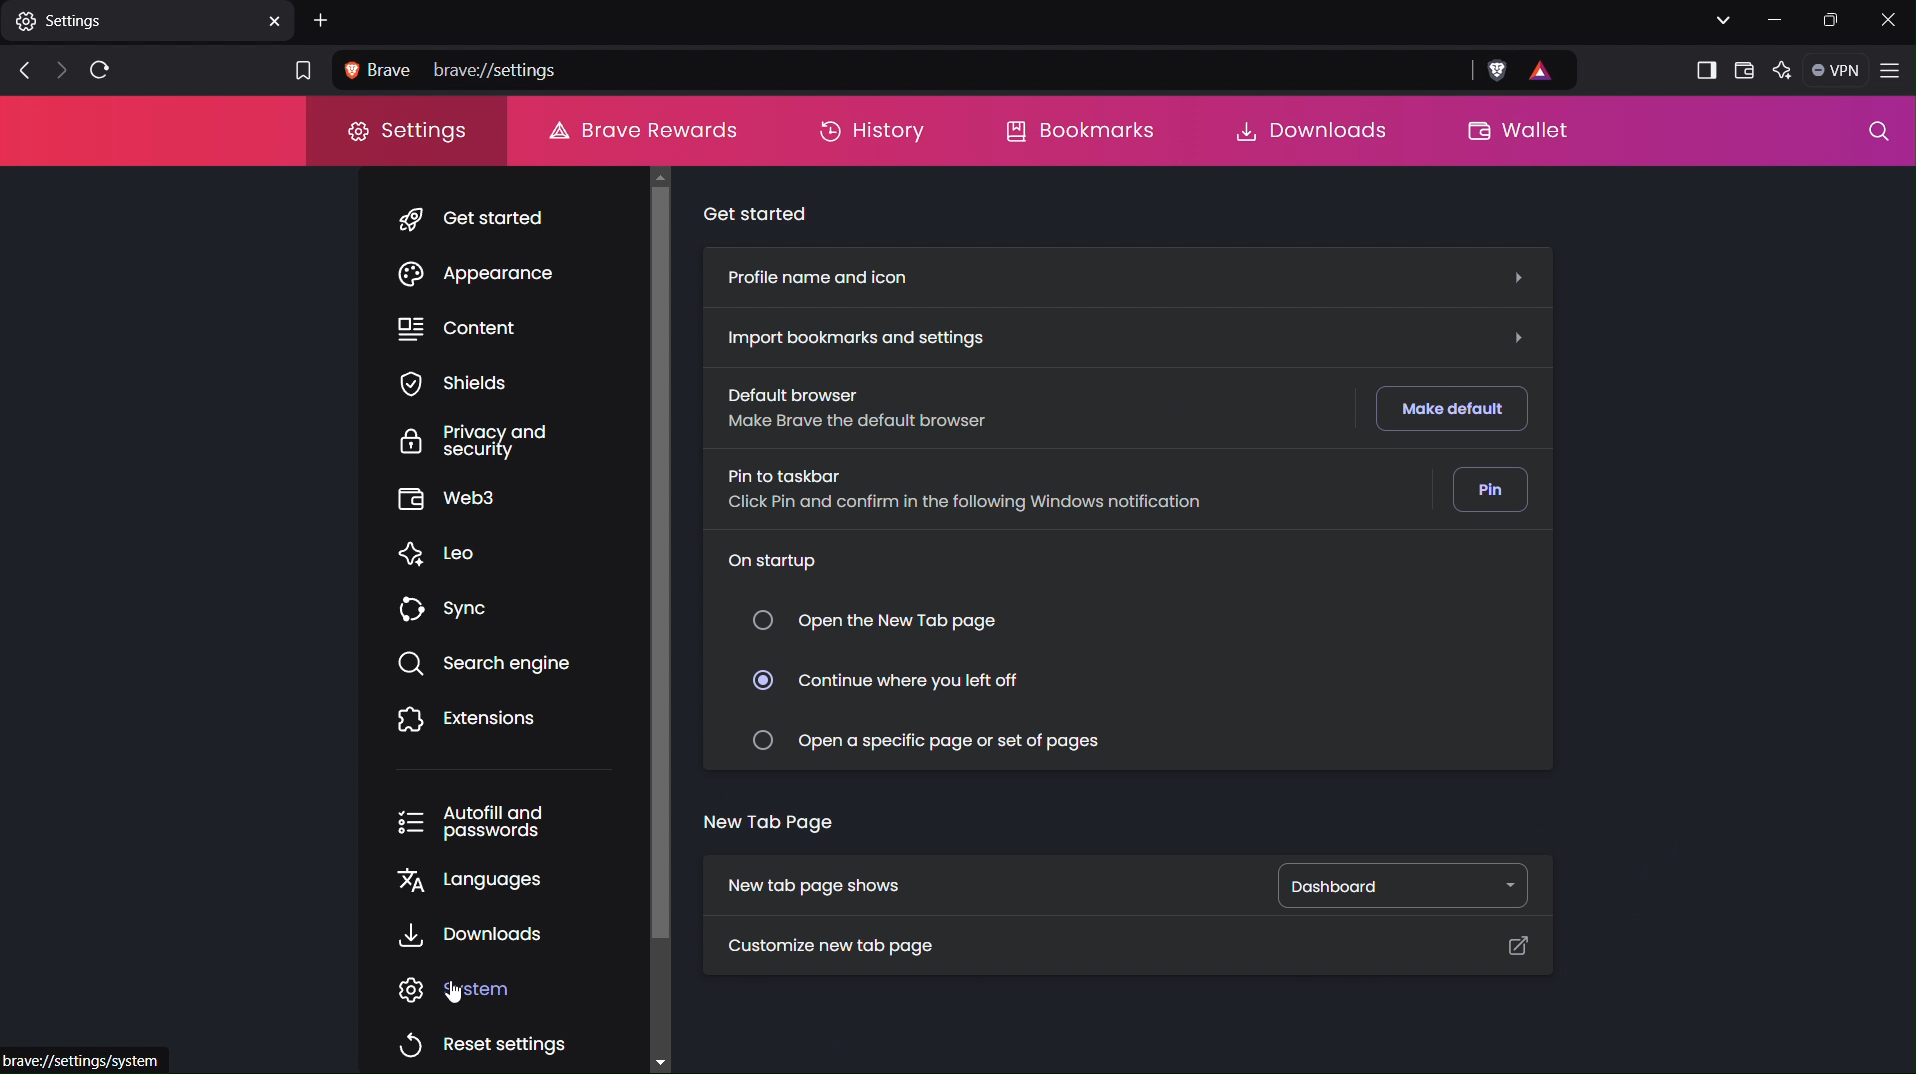 This screenshot has height=1074, width=1916. What do you see at coordinates (1742, 69) in the screenshot?
I see `Wallet` at bounding box center [1742, 69].